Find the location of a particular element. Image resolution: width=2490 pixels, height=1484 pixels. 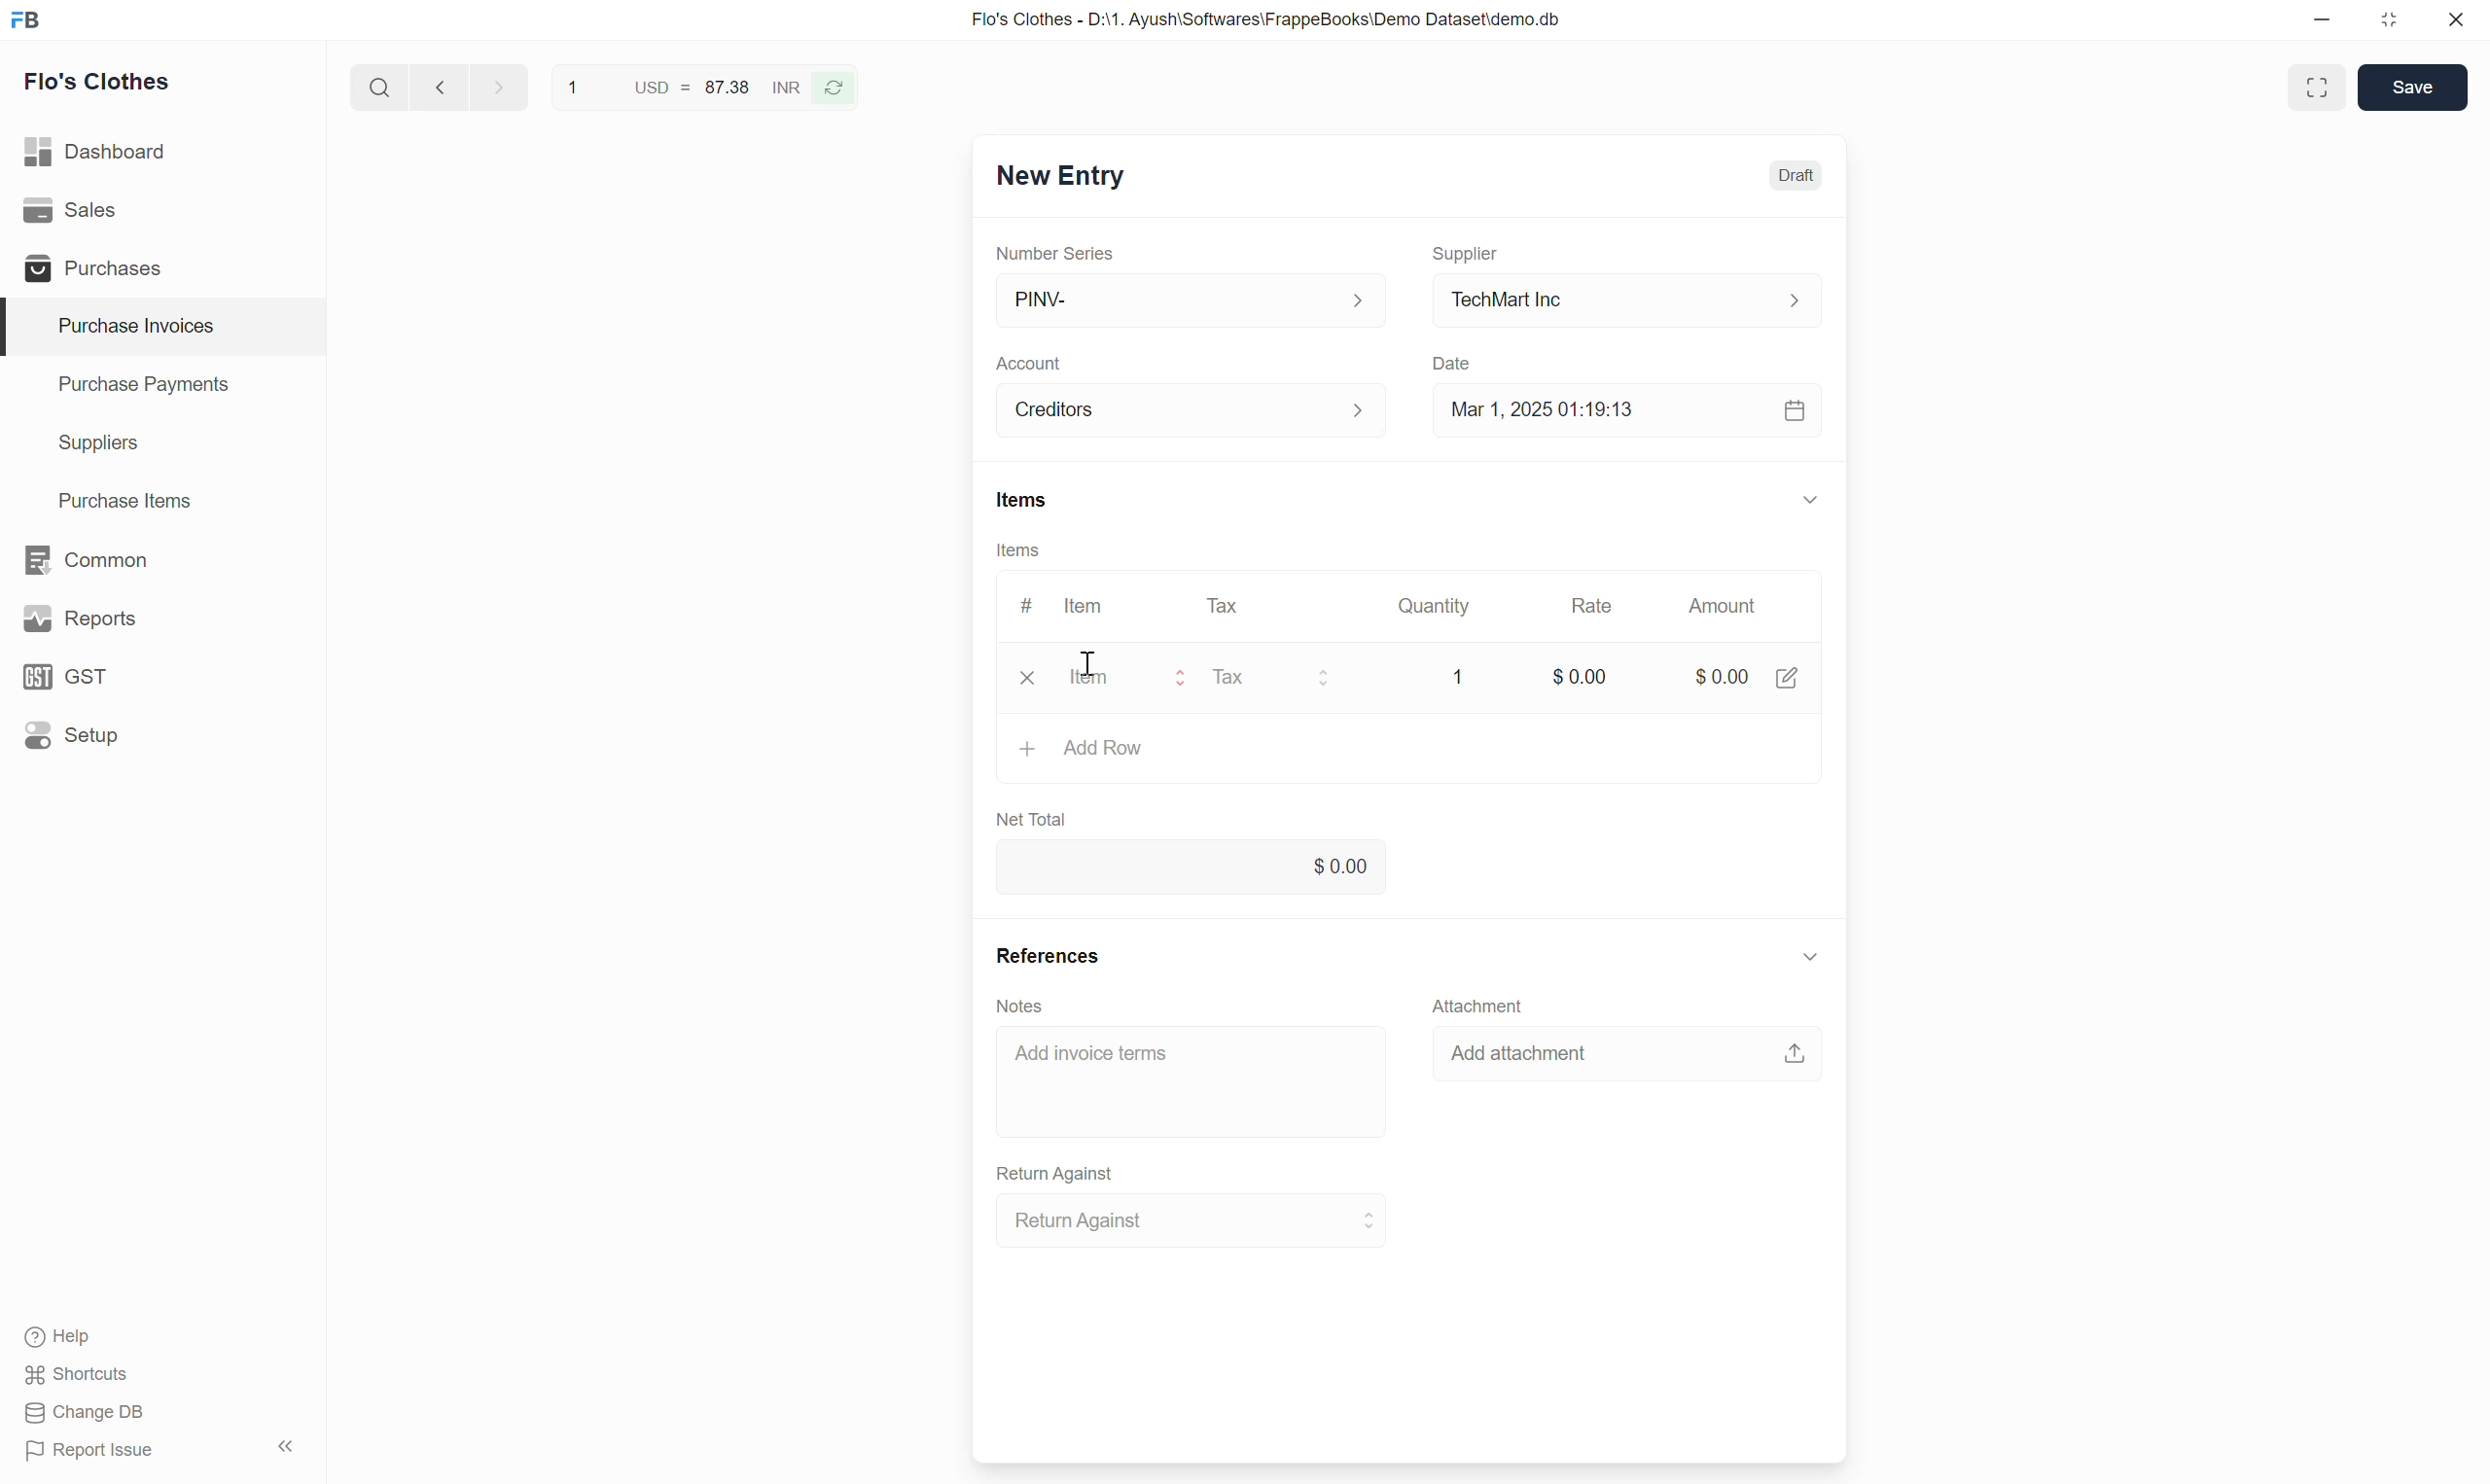

# is located at coordinates (1024, 600).